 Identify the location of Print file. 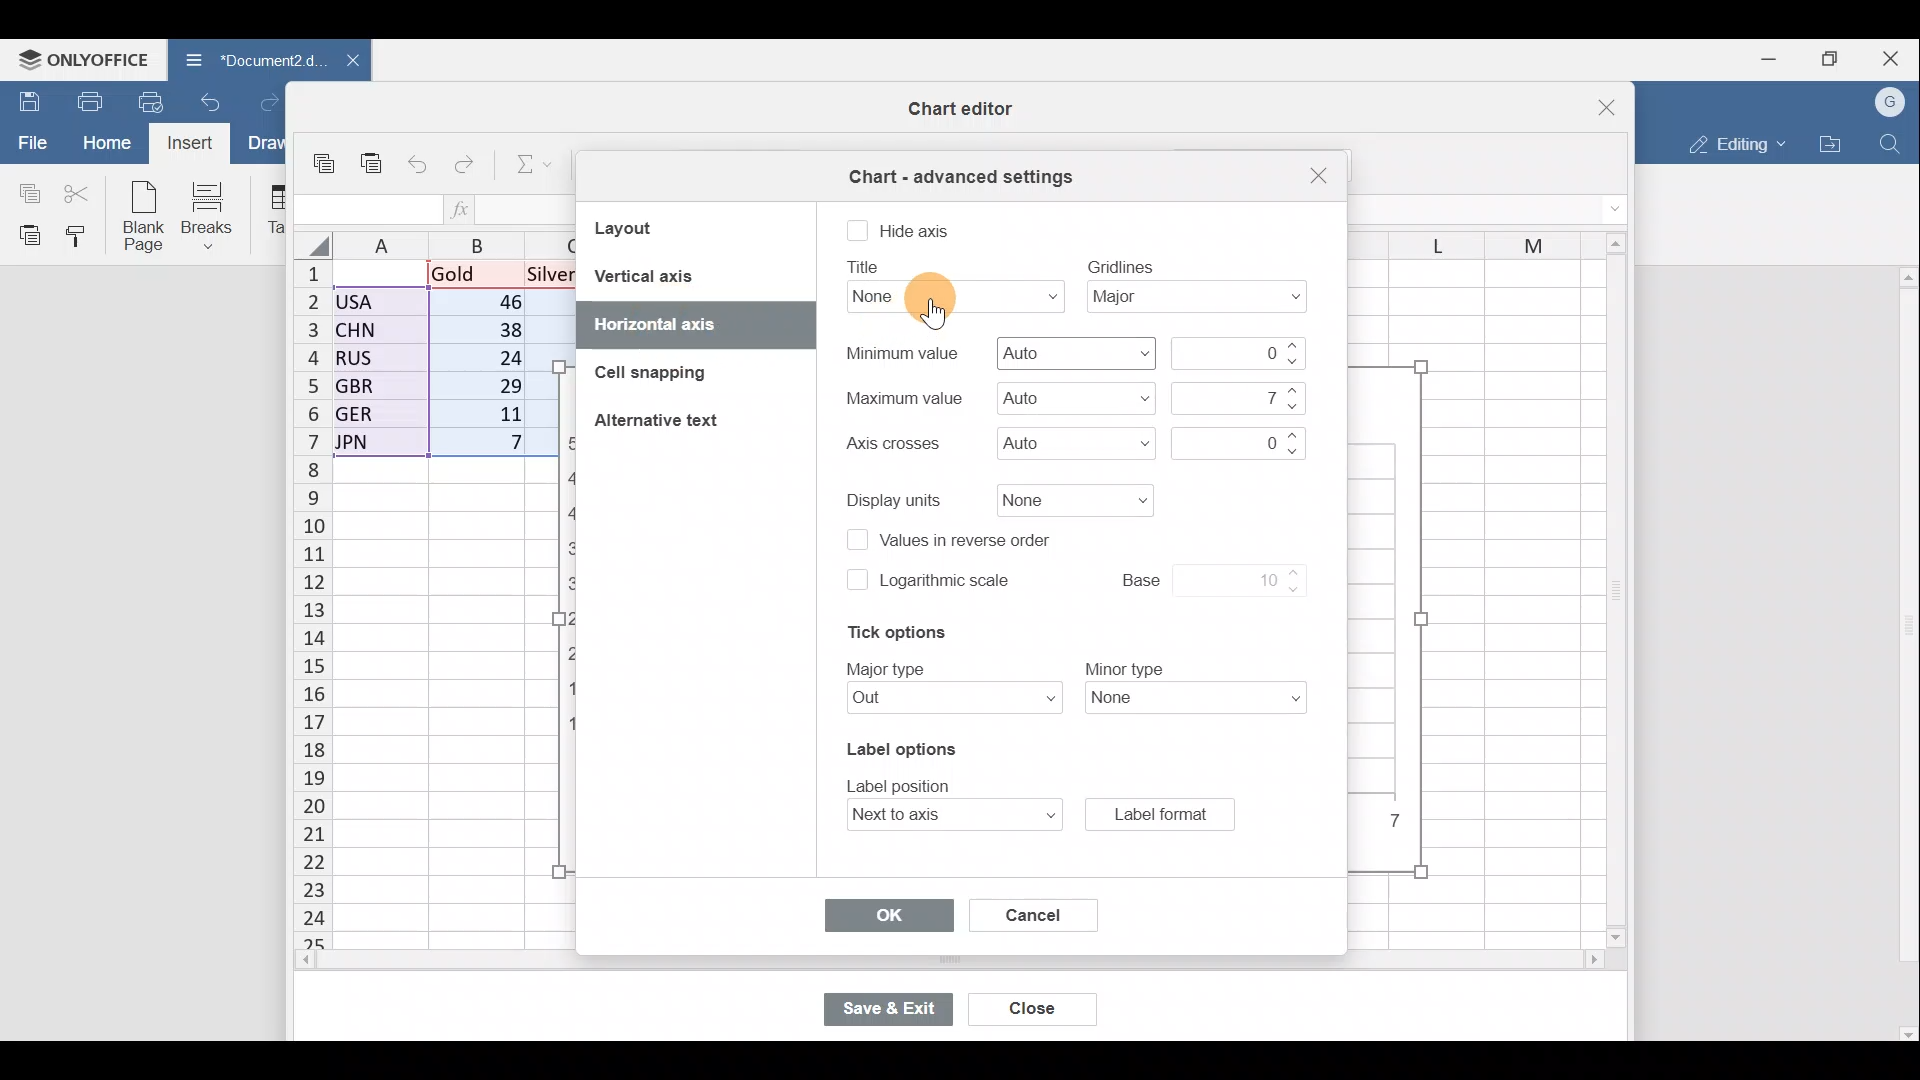
(84, 100).